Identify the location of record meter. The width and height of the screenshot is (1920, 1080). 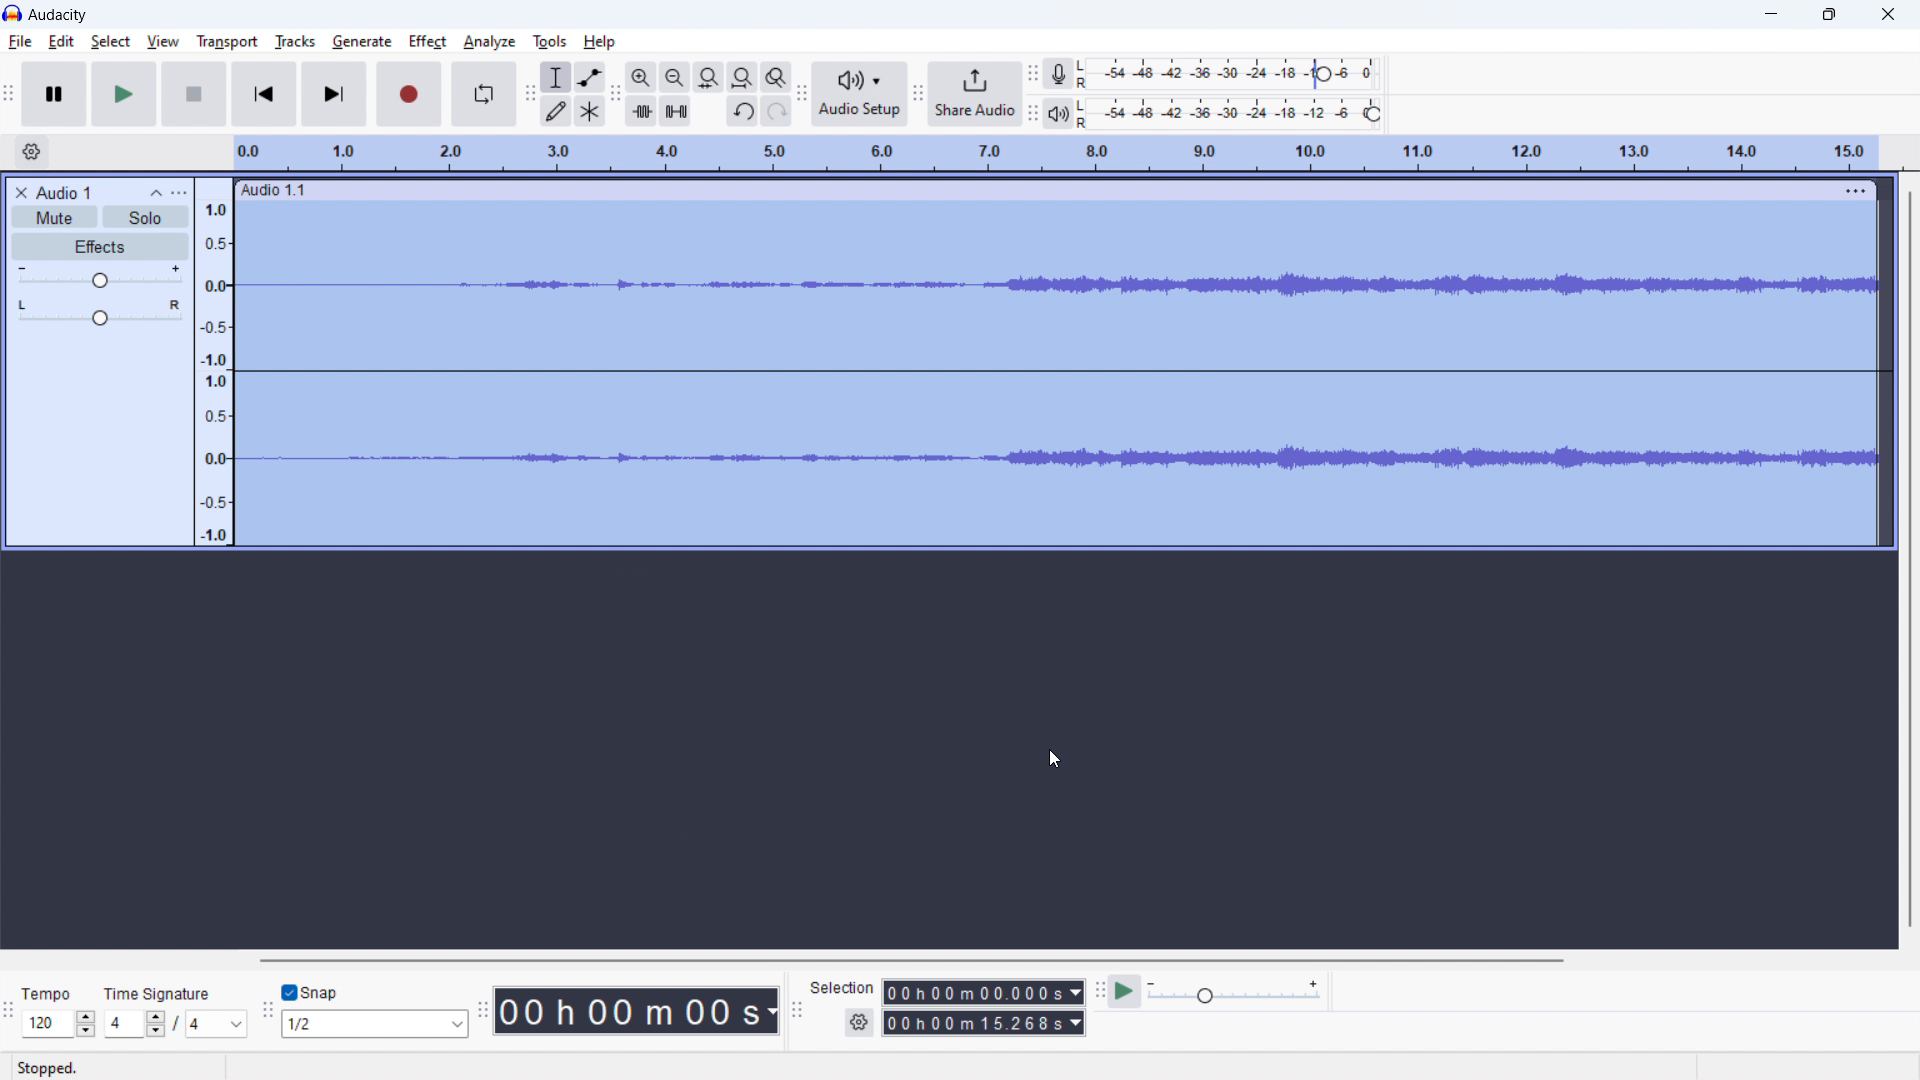
(1233, 73).